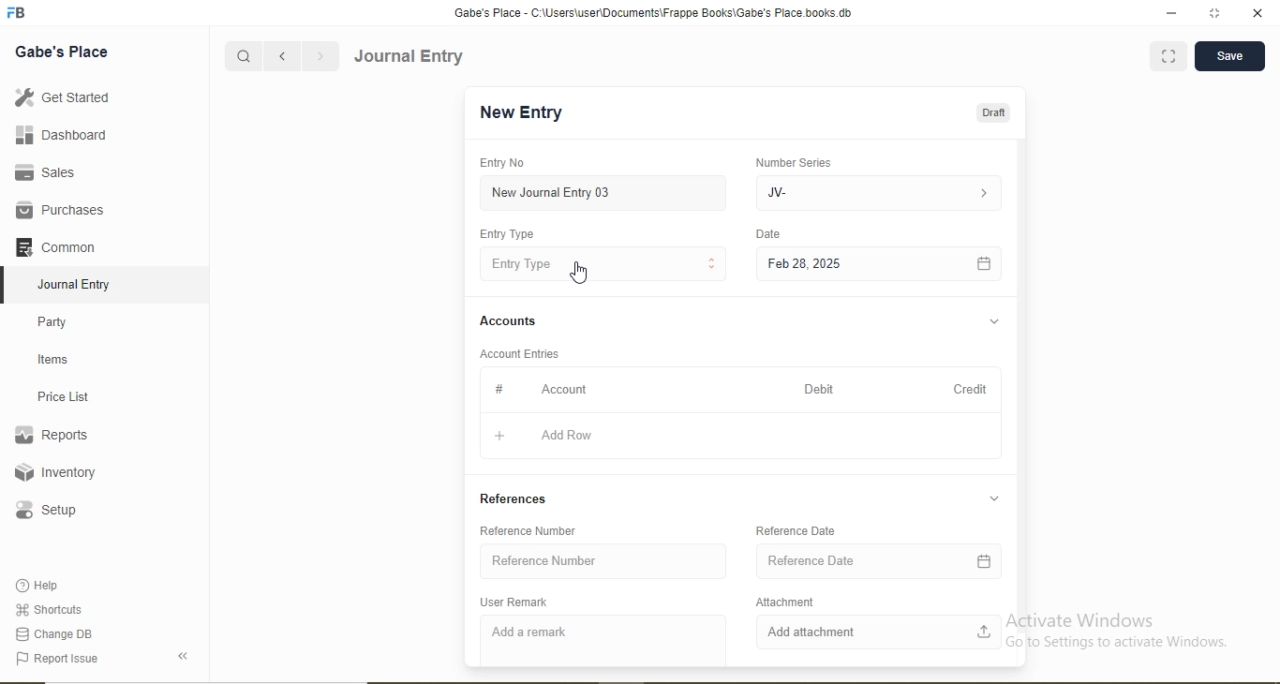  I want to click on Reports, so click(51, 435).